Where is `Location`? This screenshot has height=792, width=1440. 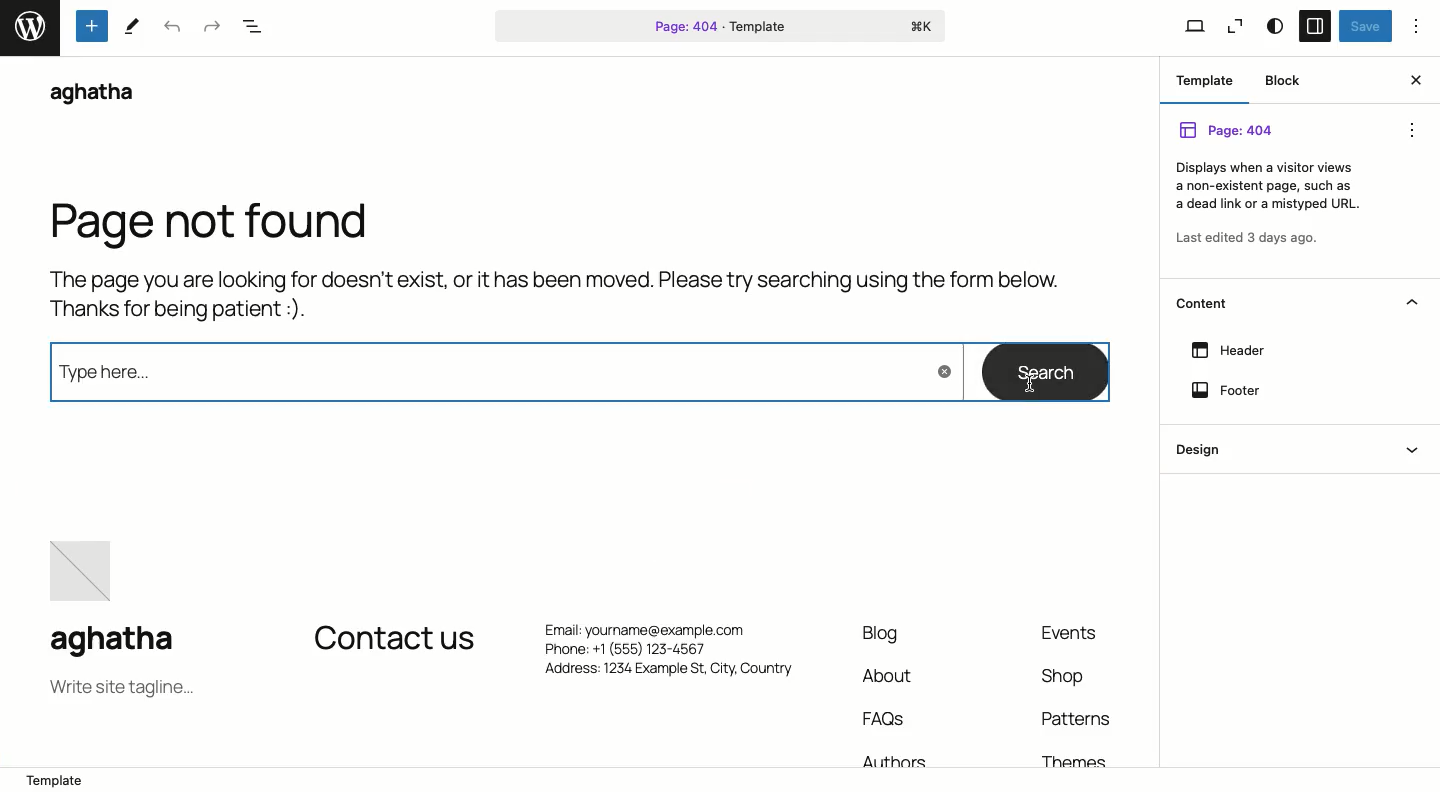 Location is located at coordinates (721, 782).